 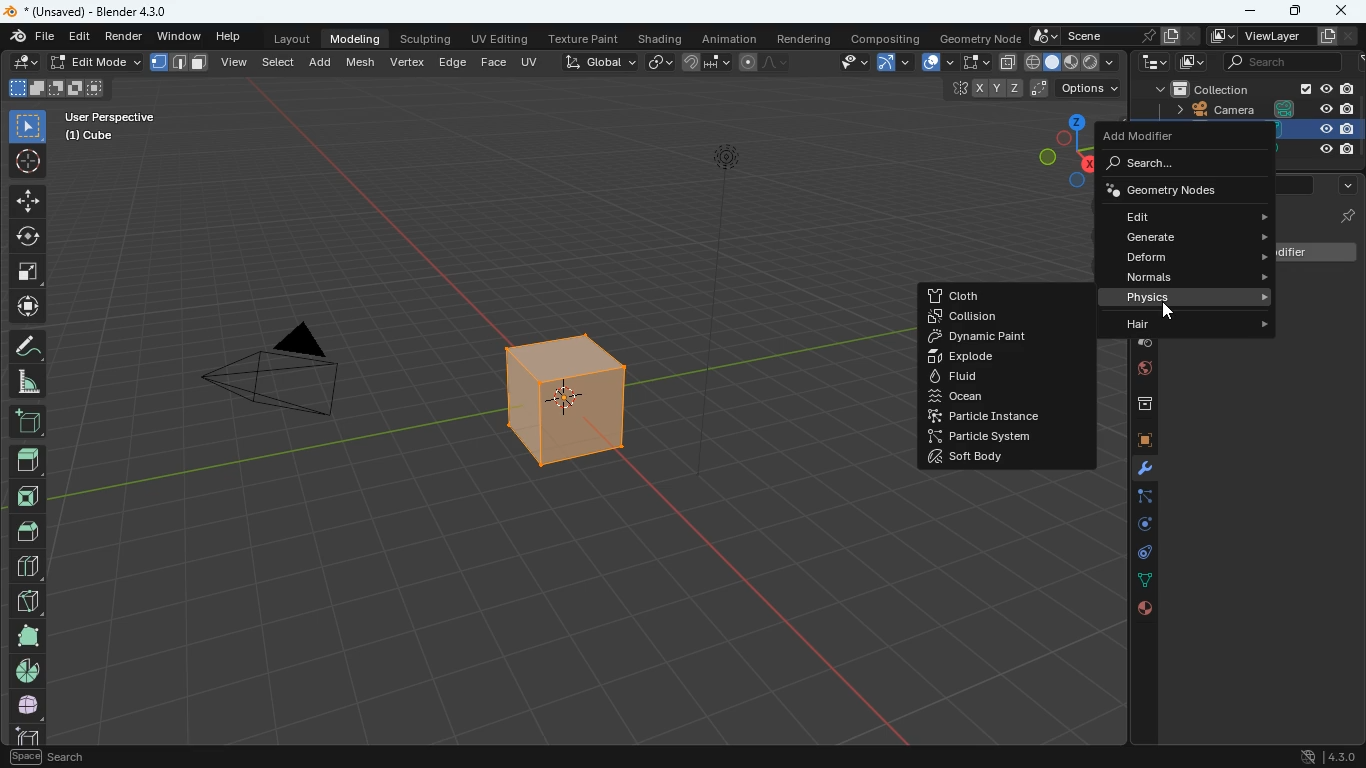 What do you see at coordinates (731, 36) in the screenshot?
I see `animation` at bounding box center [731, 36].